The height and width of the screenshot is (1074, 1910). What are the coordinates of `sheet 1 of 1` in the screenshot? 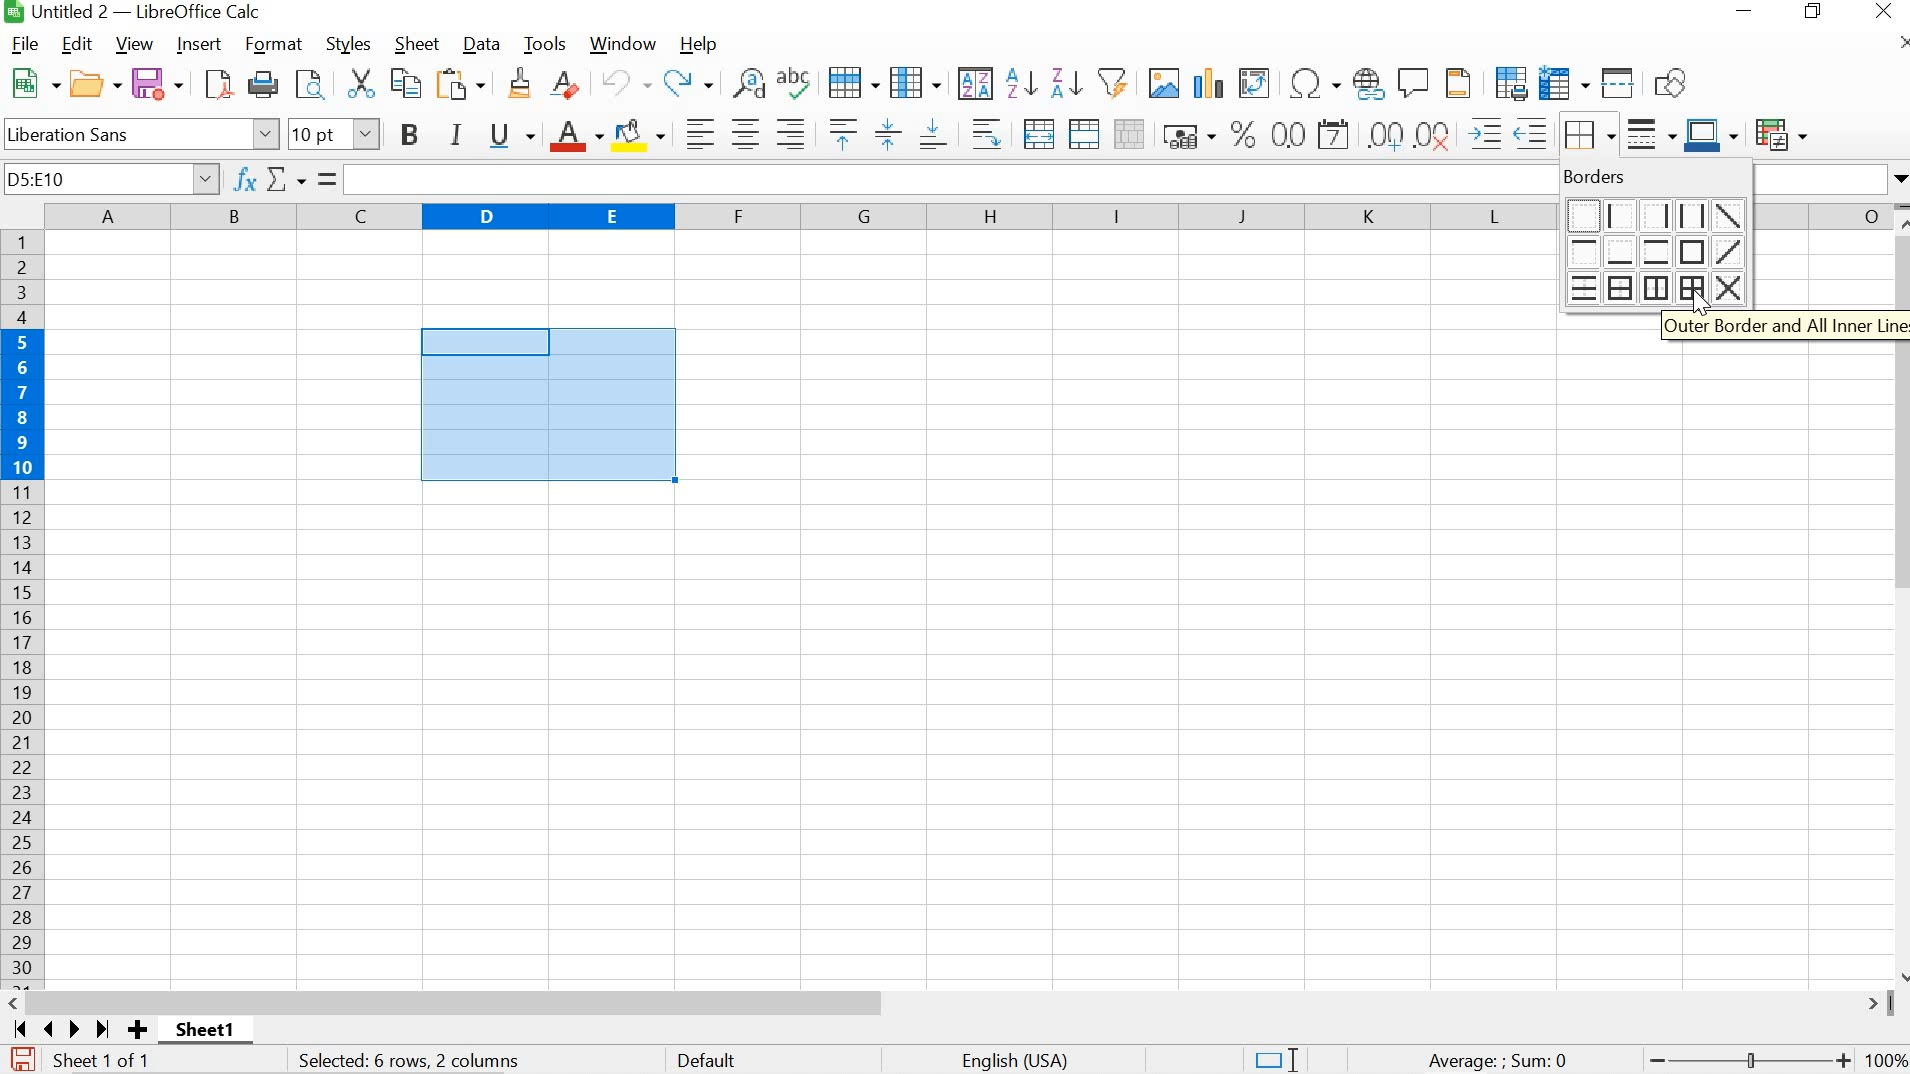 It's located at (214, 1033).